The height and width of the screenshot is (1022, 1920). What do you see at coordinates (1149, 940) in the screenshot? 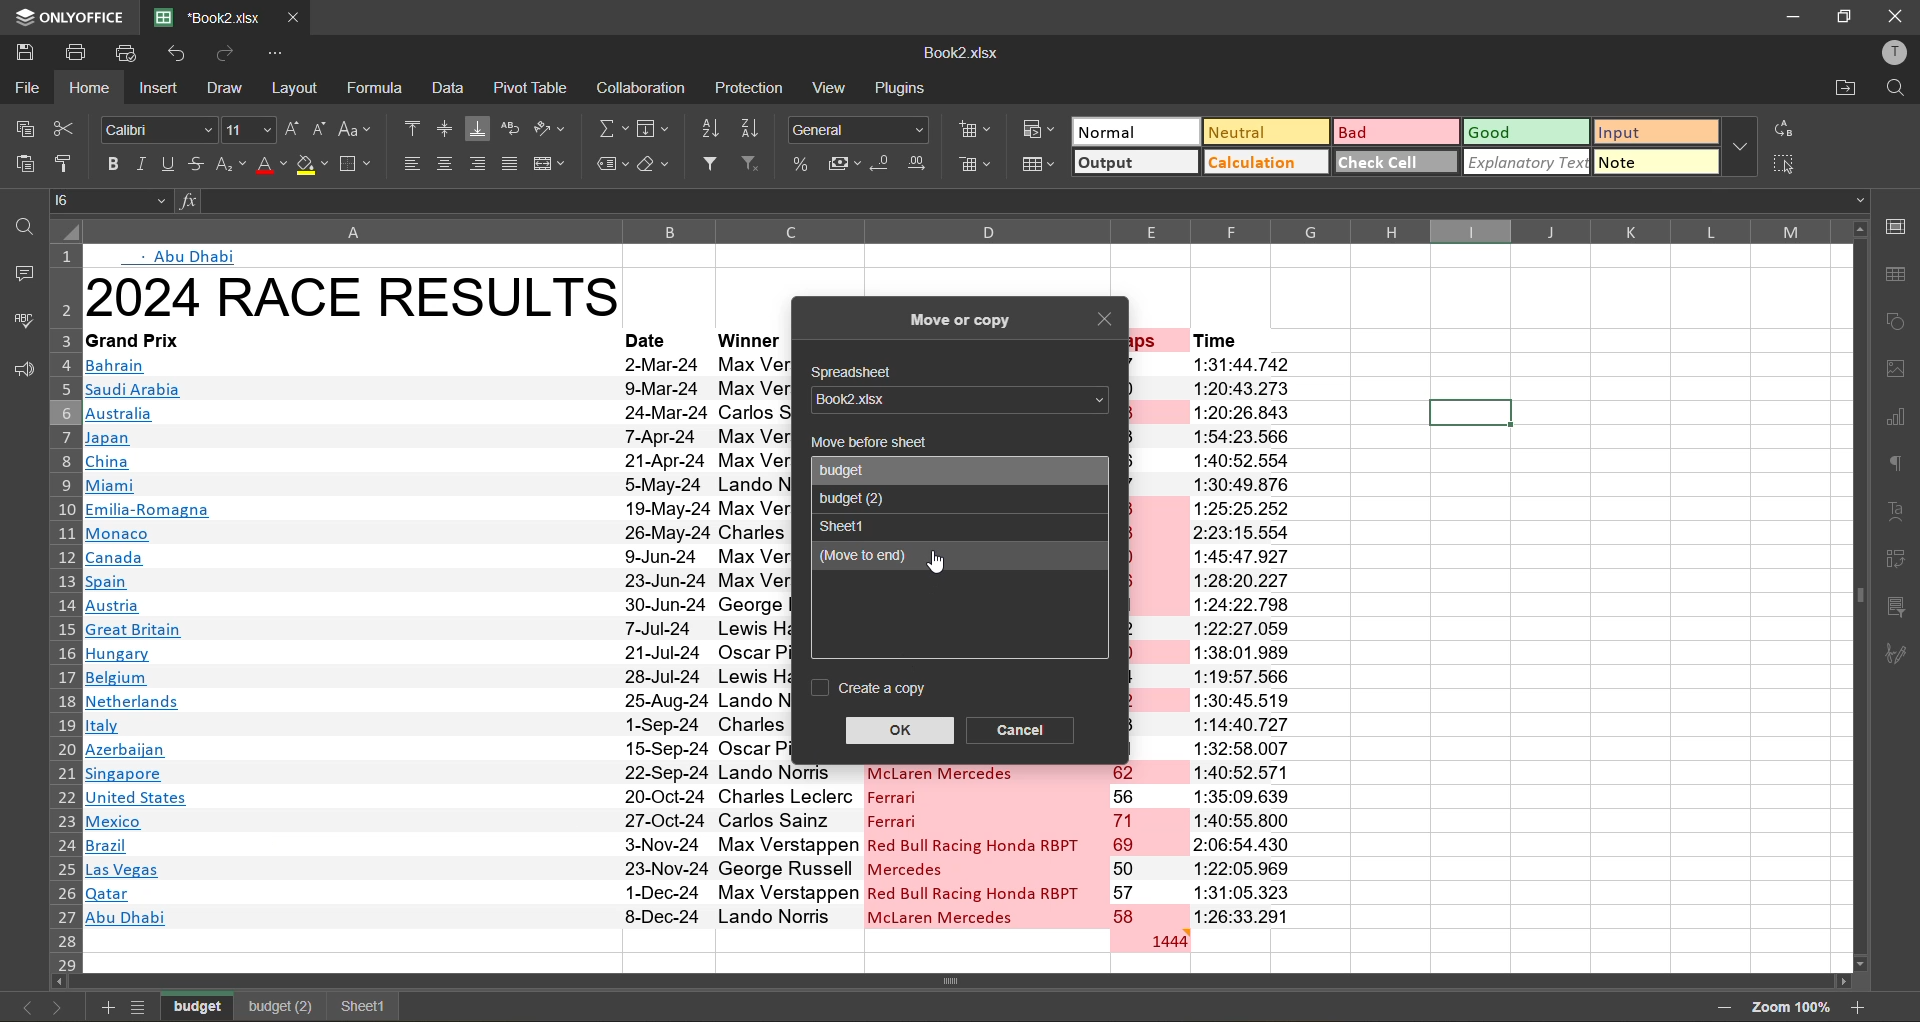
I see `total` at bounding box center [1149, 940].